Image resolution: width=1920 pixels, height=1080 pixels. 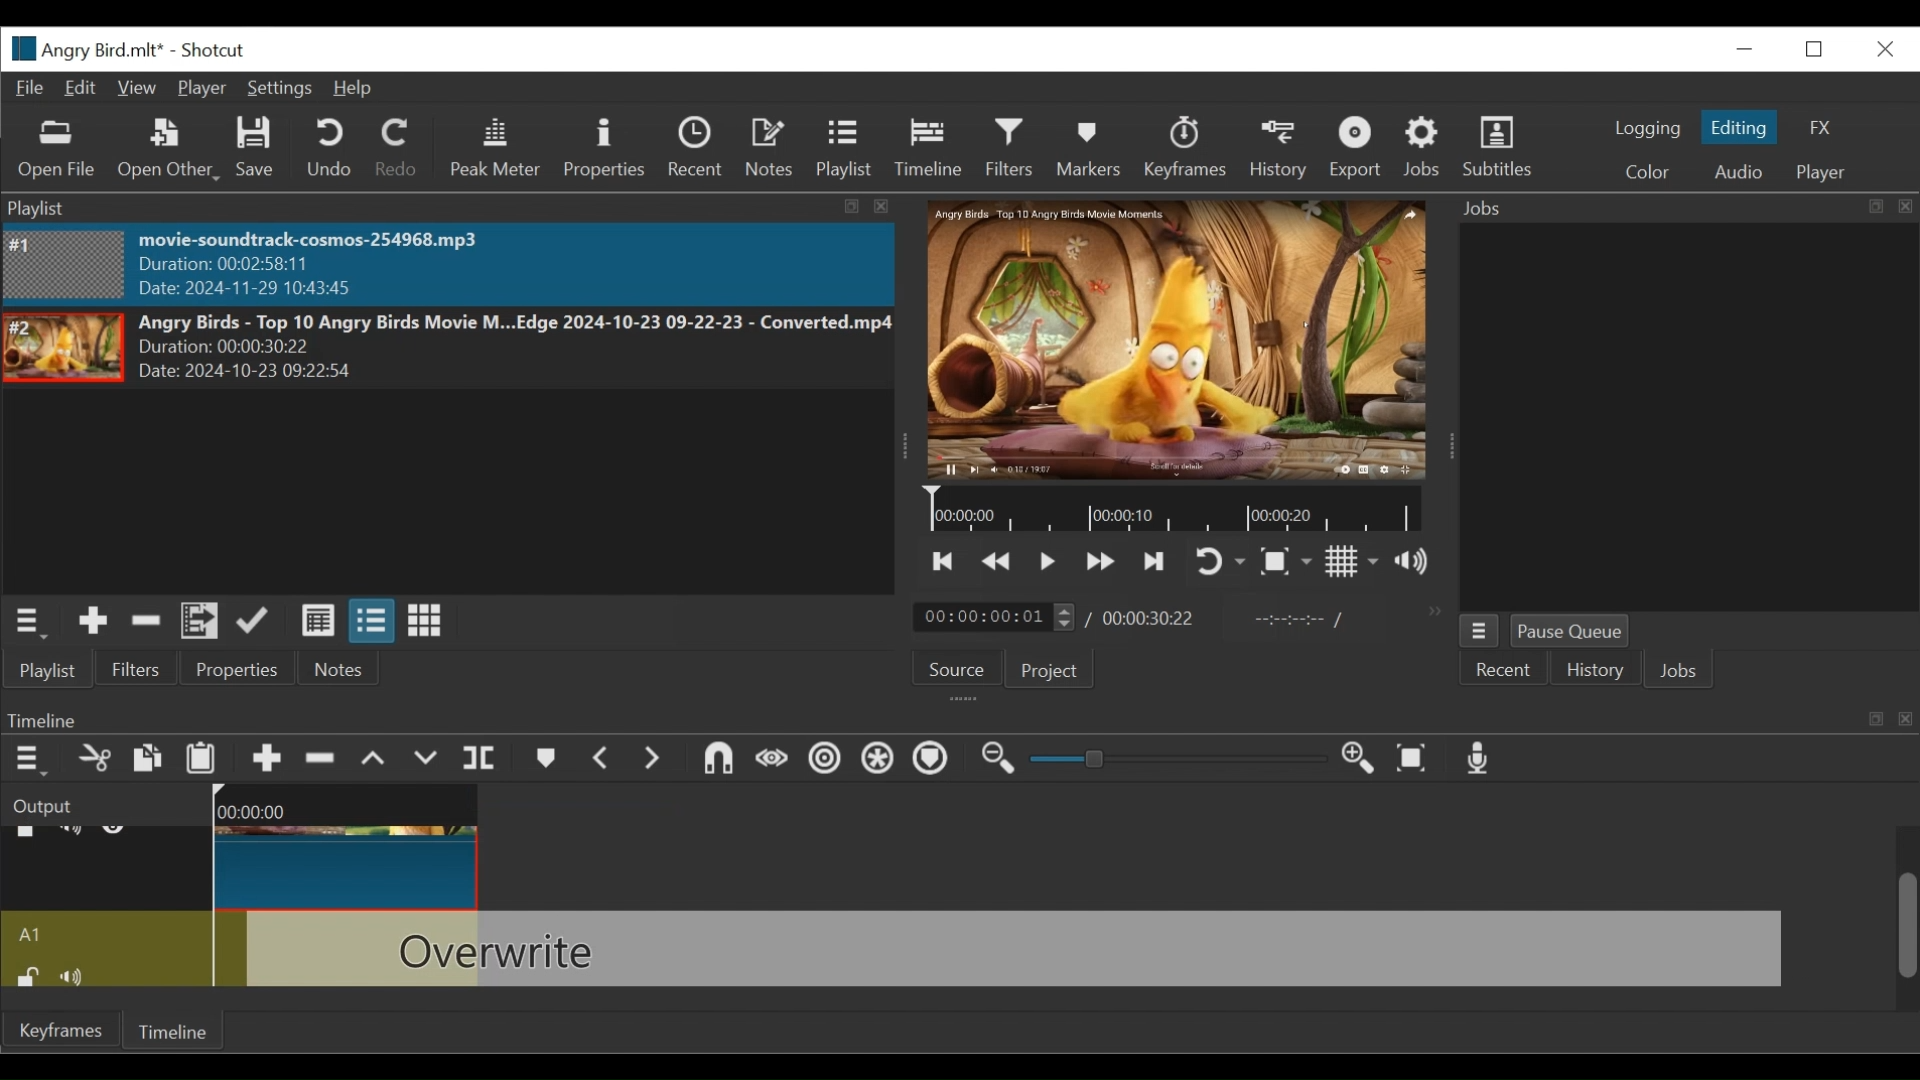 What do you see at coordinates (80, 87) in the screenshot?
I see `Edit` at bounding box center [80, 87].